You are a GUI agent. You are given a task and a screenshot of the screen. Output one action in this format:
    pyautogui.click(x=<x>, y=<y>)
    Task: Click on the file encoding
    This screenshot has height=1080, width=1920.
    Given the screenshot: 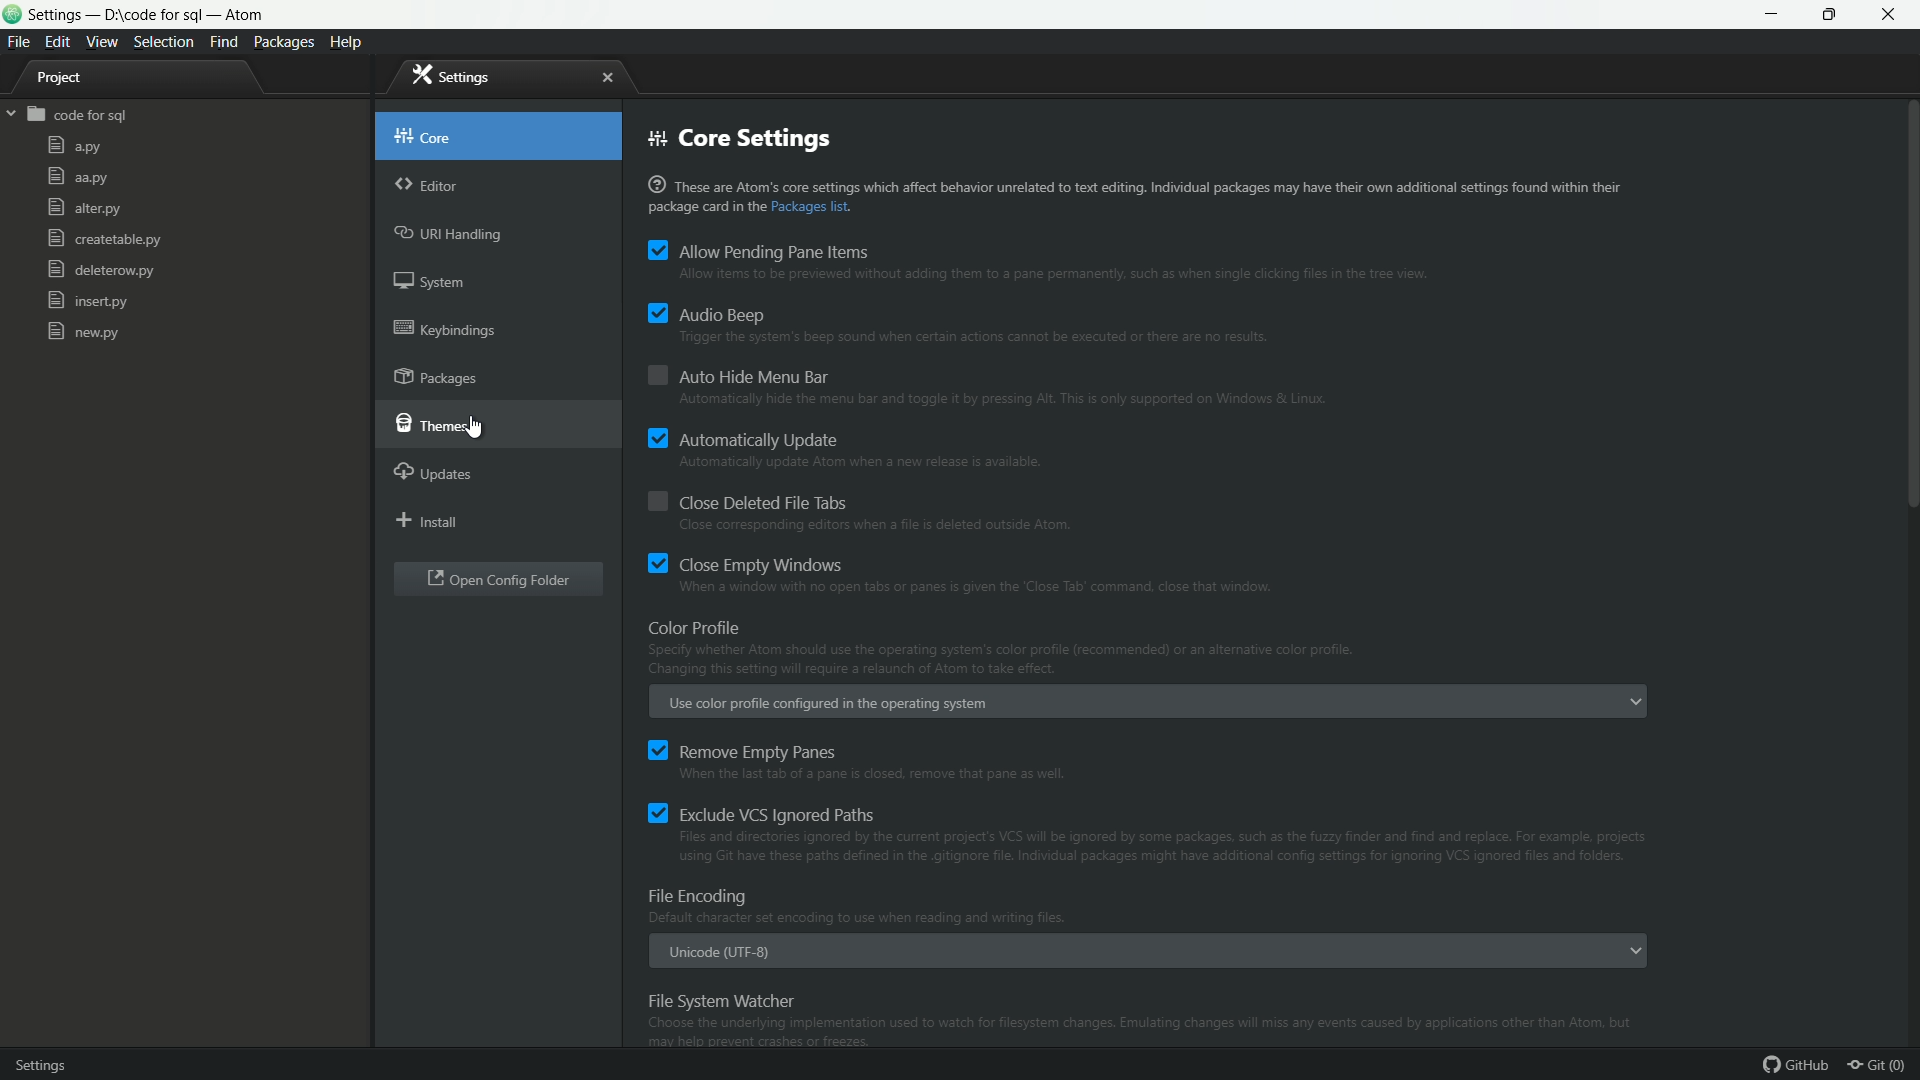 What is the action you would take?
    pyautogui.click(x=703, y=897)
    